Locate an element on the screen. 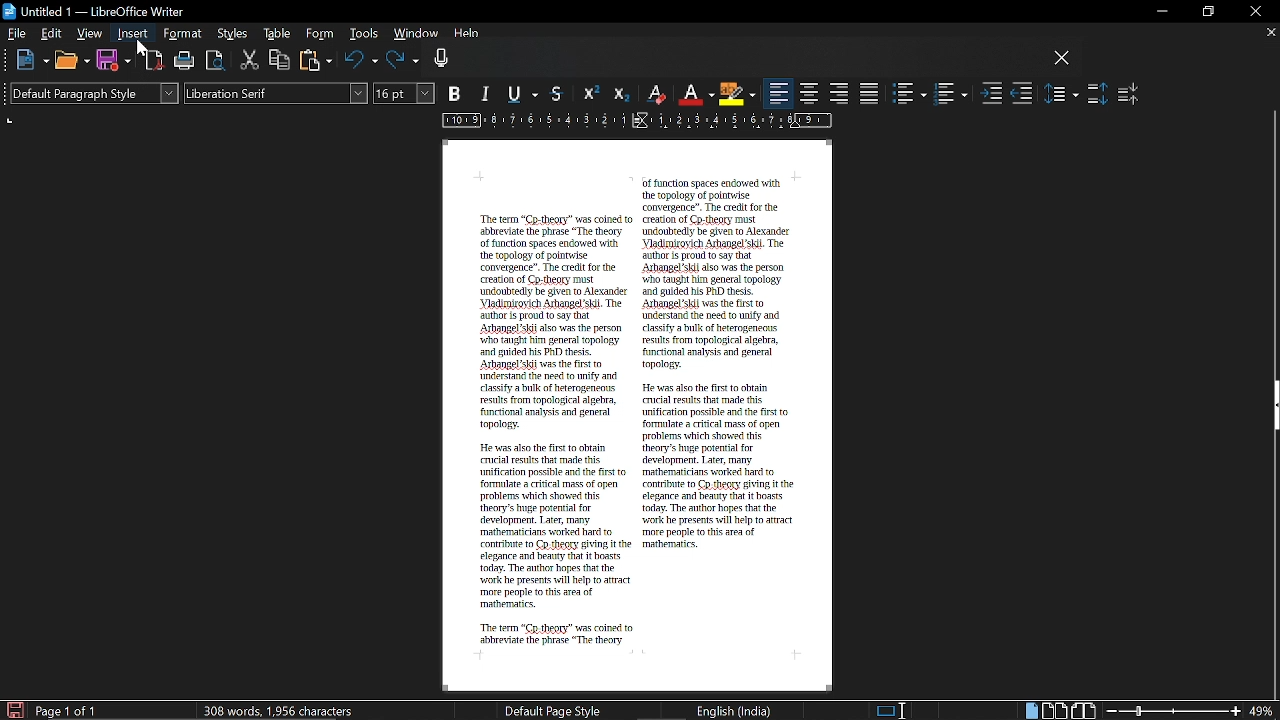 The height and width of the screenshot is (720, 1280). Save is located at coordinates (13, 709).